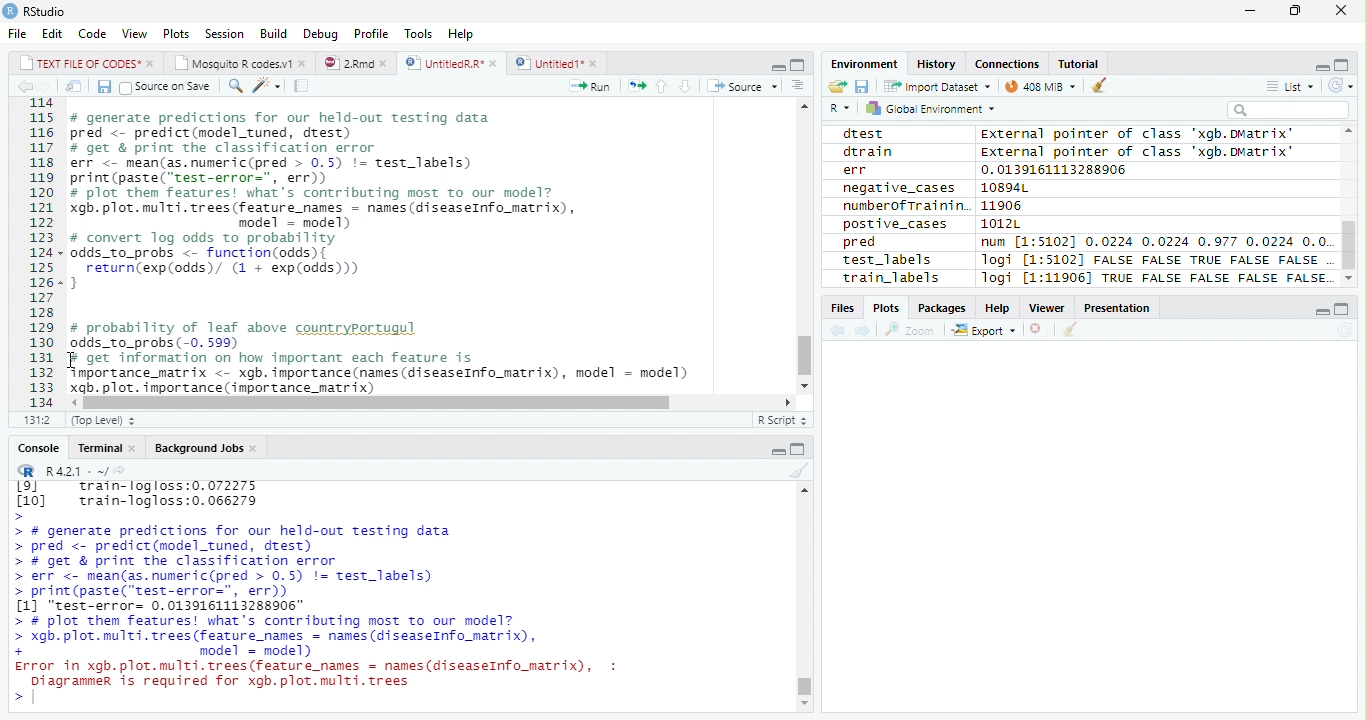  Describe the element at coordinates (862, 133) in the screenshot. I see `dtest` at that location.